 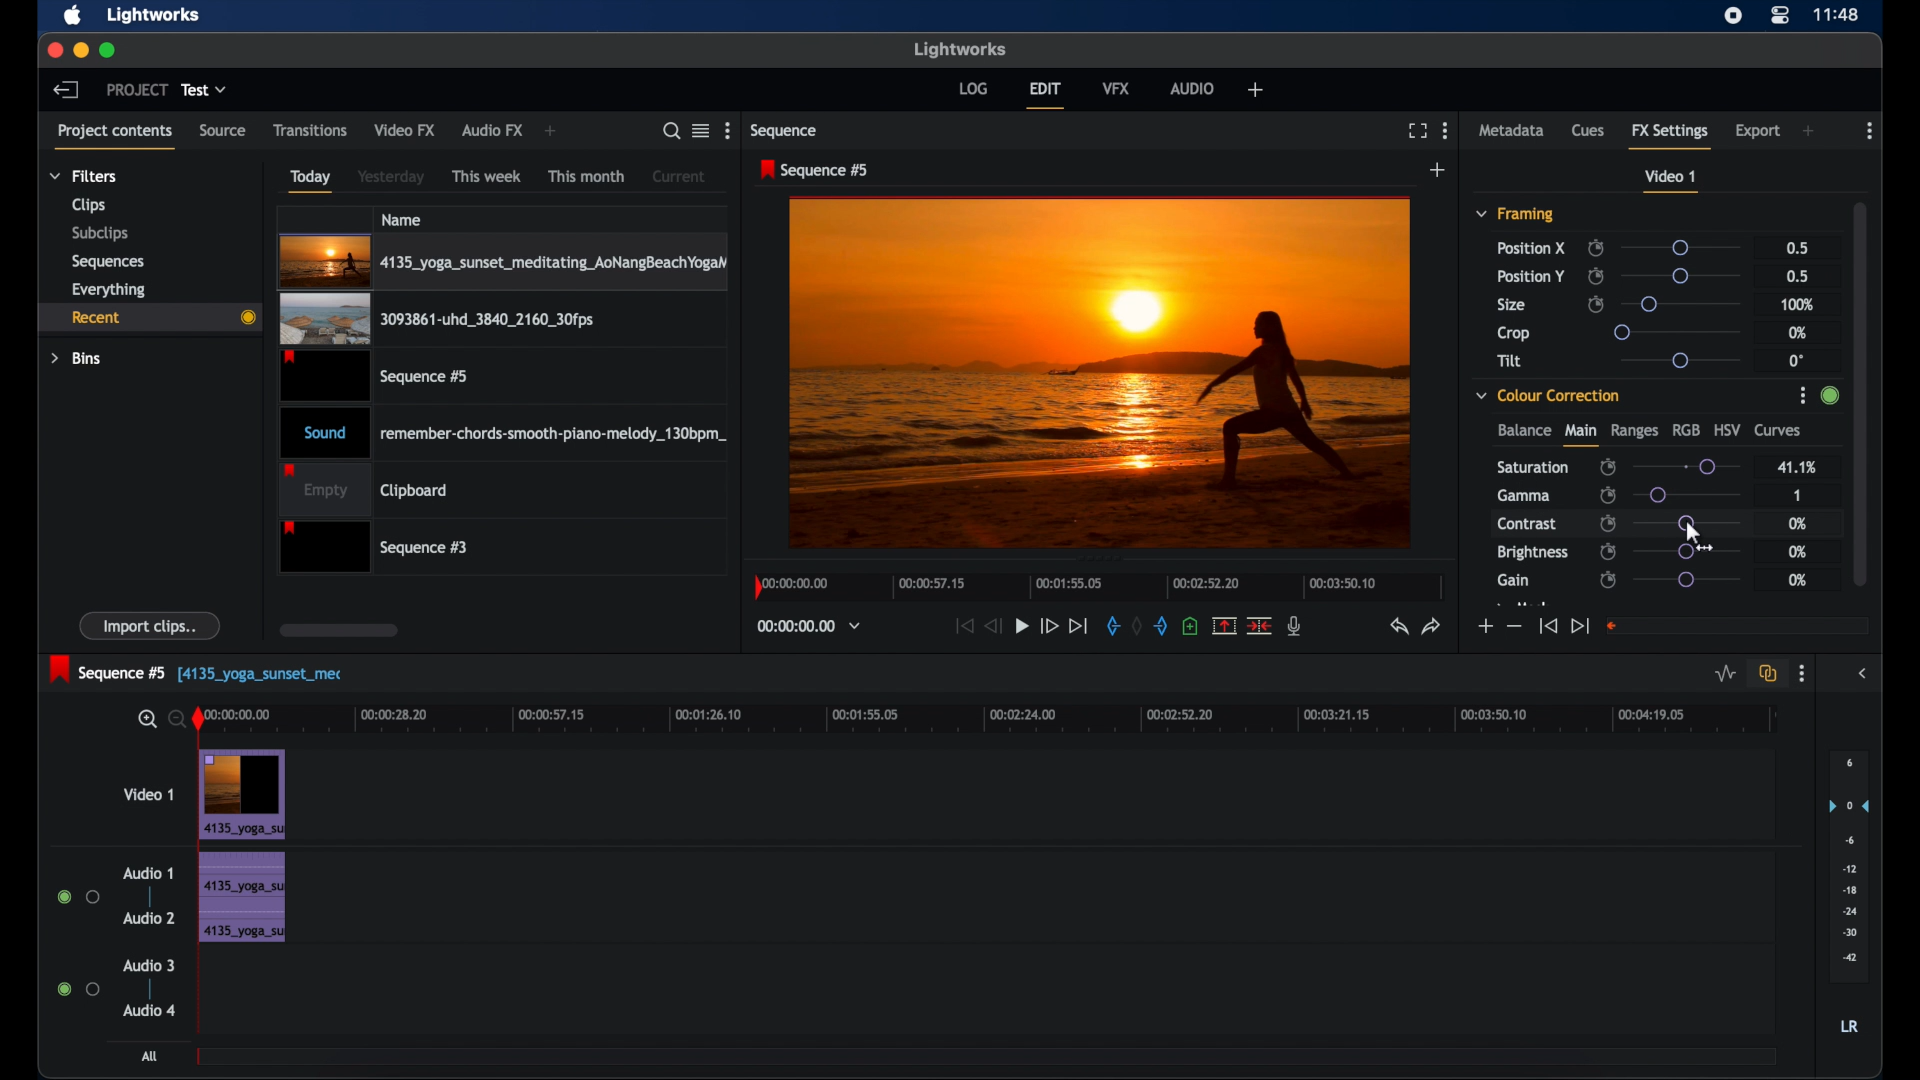 I want to click on minimize, so click(x=77, y=50).